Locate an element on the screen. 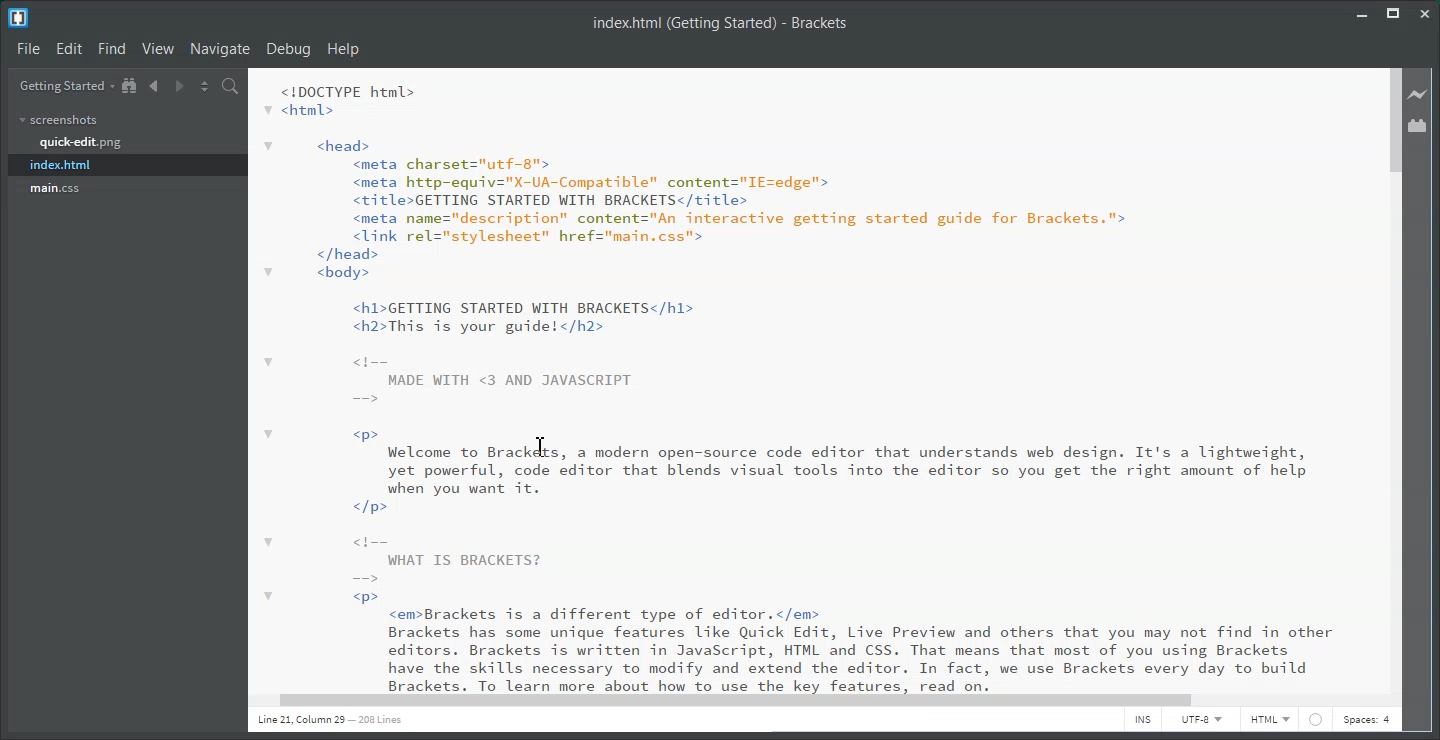 The image size is (1440, 740). Navigate Forwards is located at coordinates (180, 86).